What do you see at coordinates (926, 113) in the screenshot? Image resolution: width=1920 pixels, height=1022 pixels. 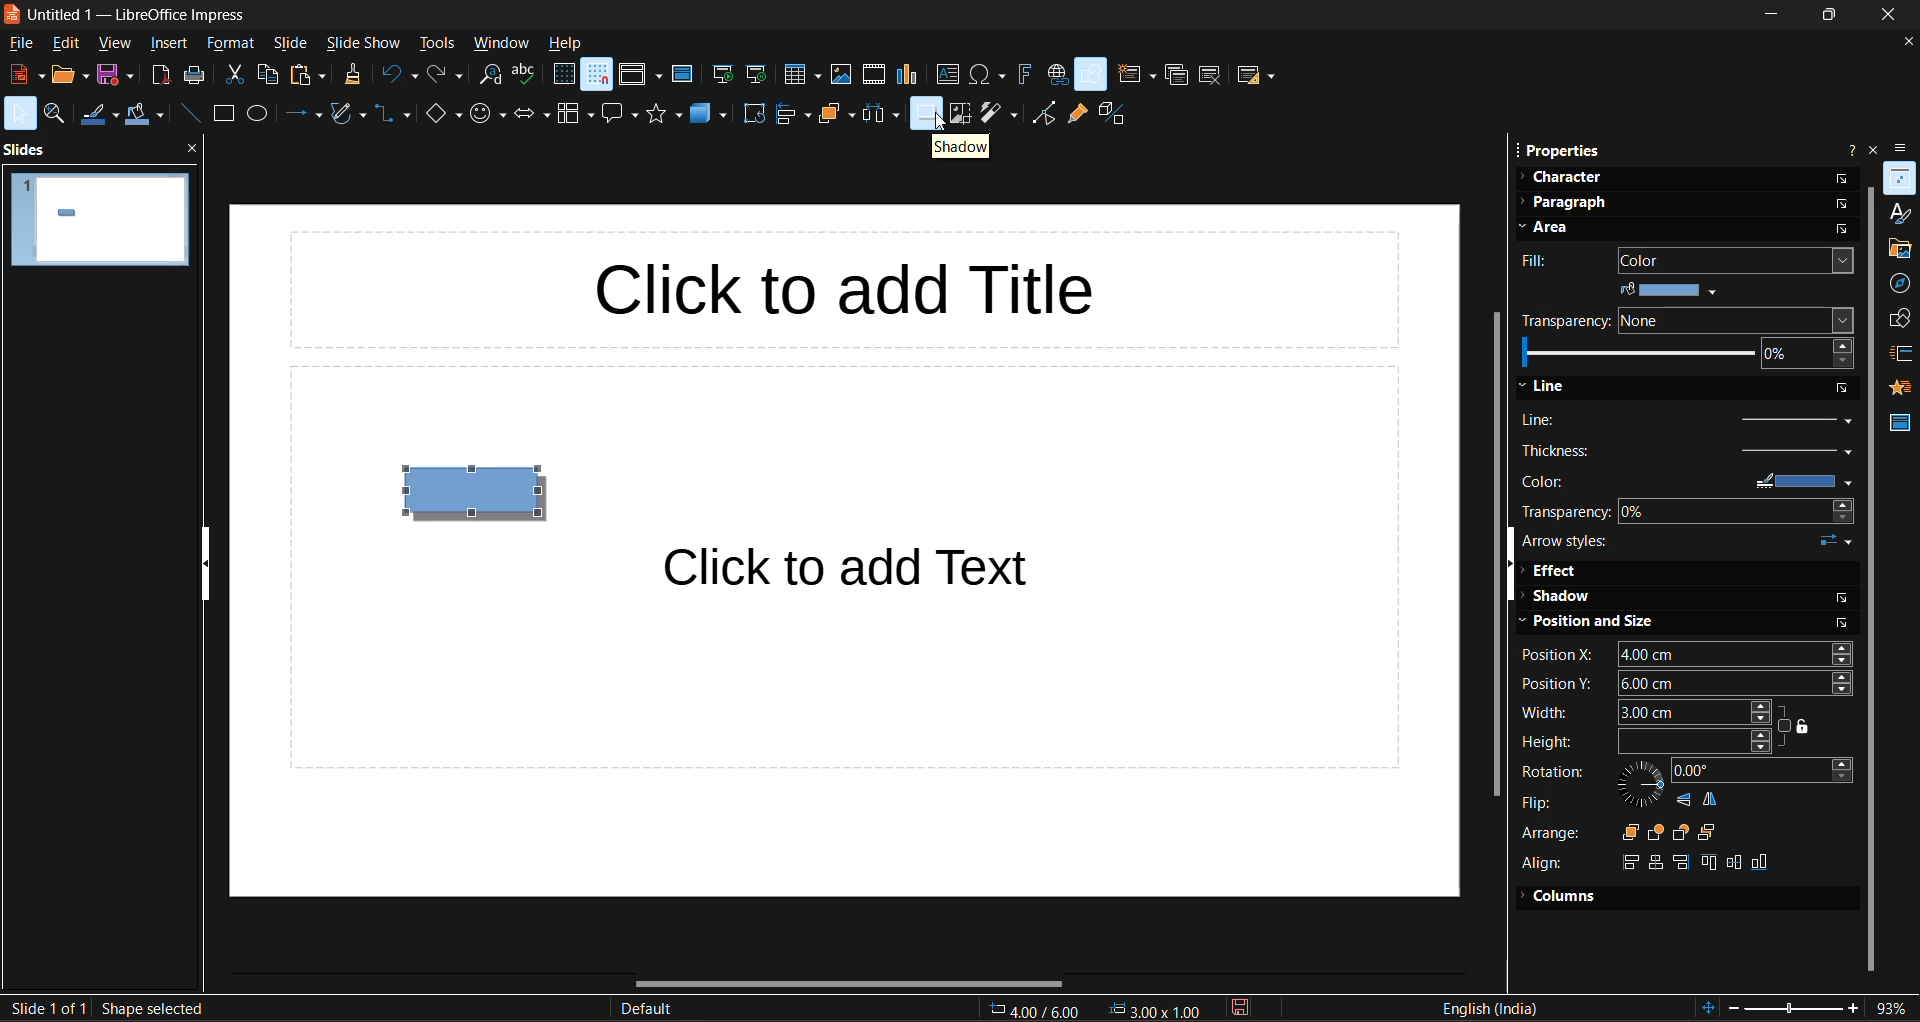 I see `shadow` at bounding box center [926, 113].